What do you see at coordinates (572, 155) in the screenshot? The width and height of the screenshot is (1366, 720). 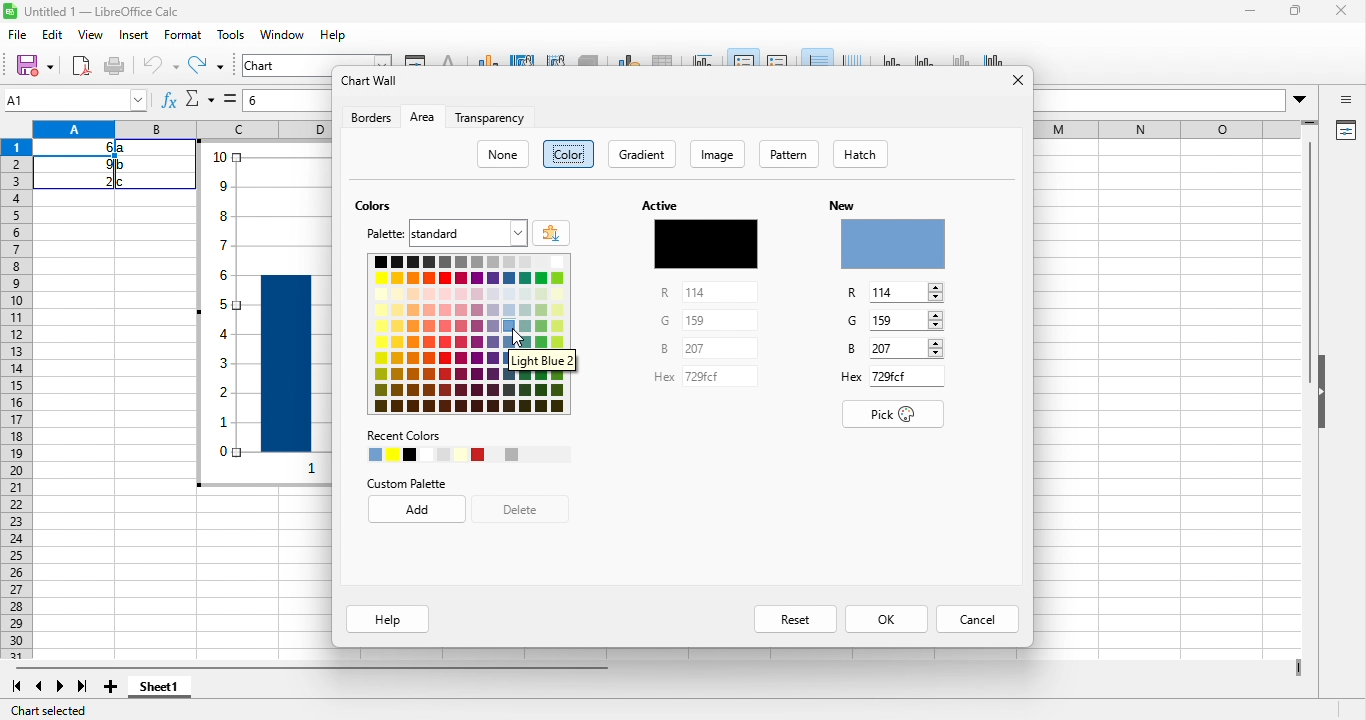 I see `color` at bounding box center [572, 155].